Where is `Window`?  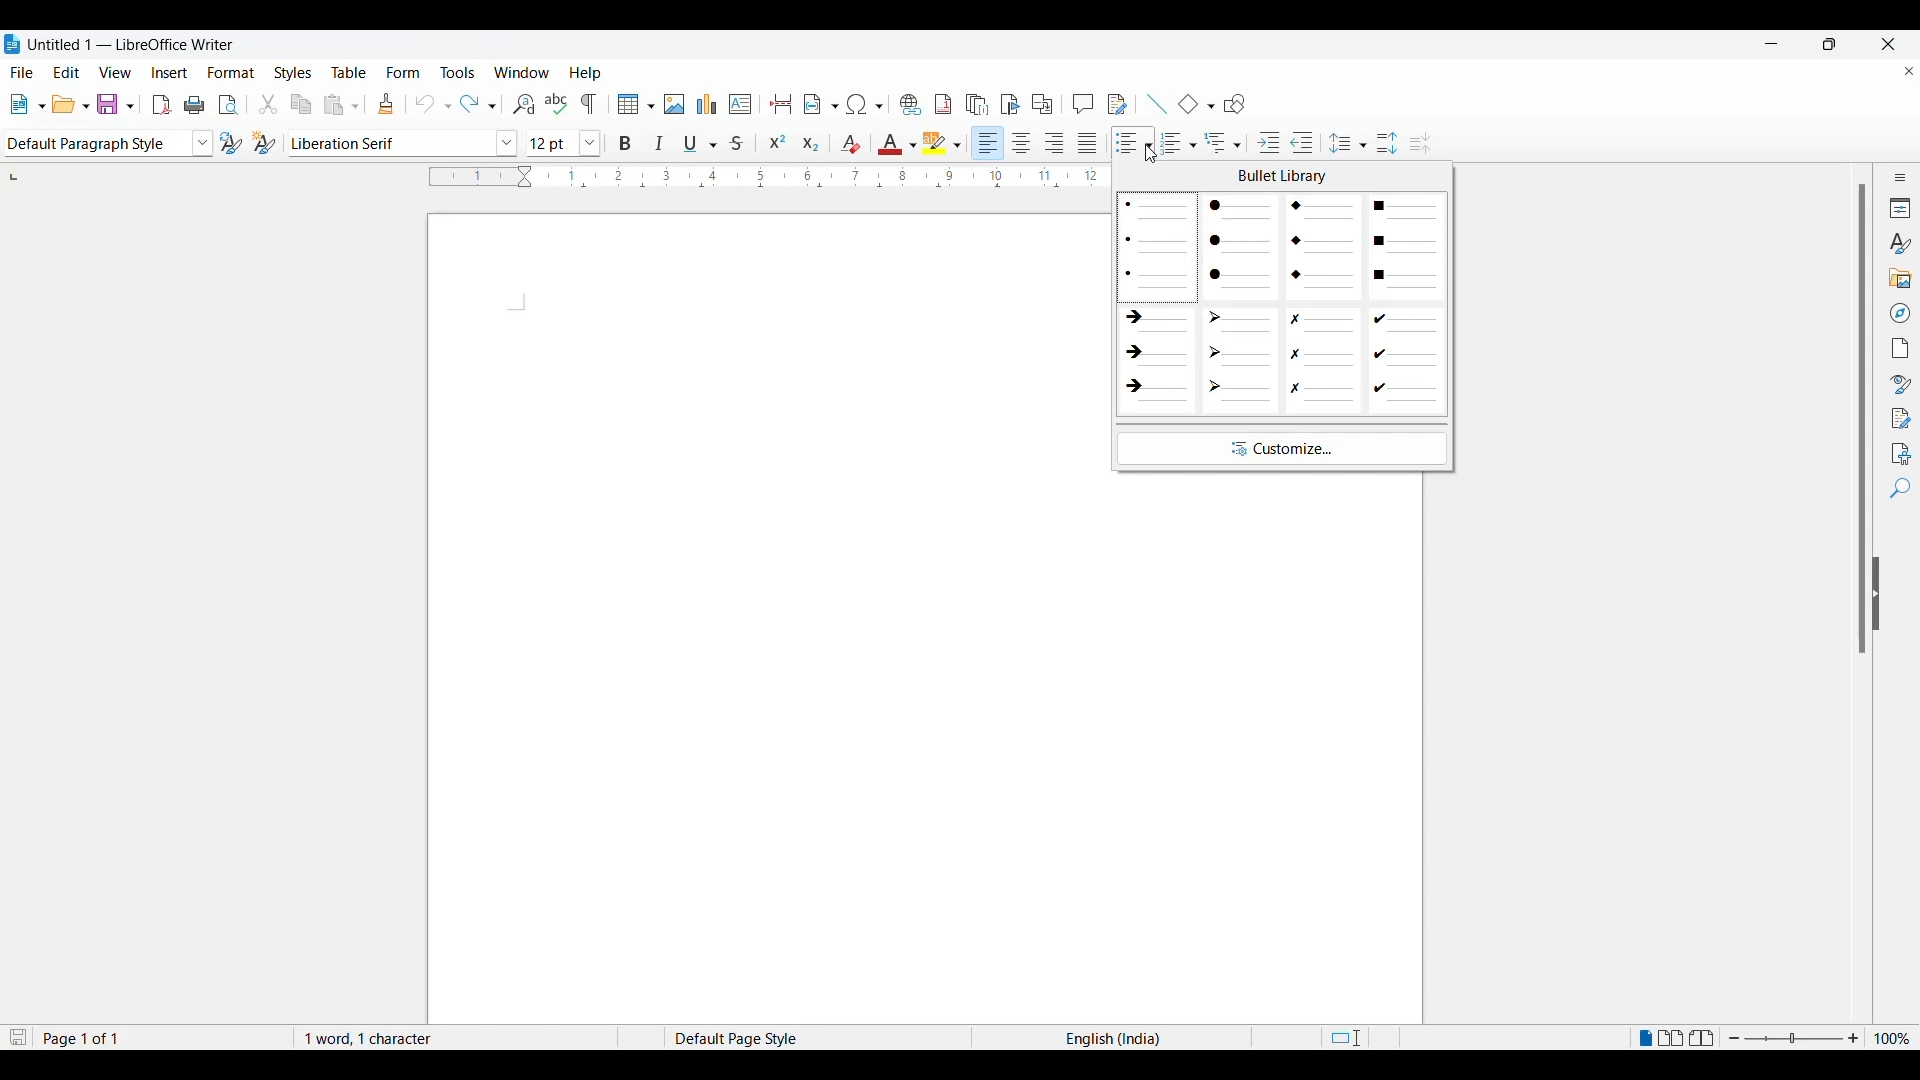
Window is located at coordinates (522, 70).